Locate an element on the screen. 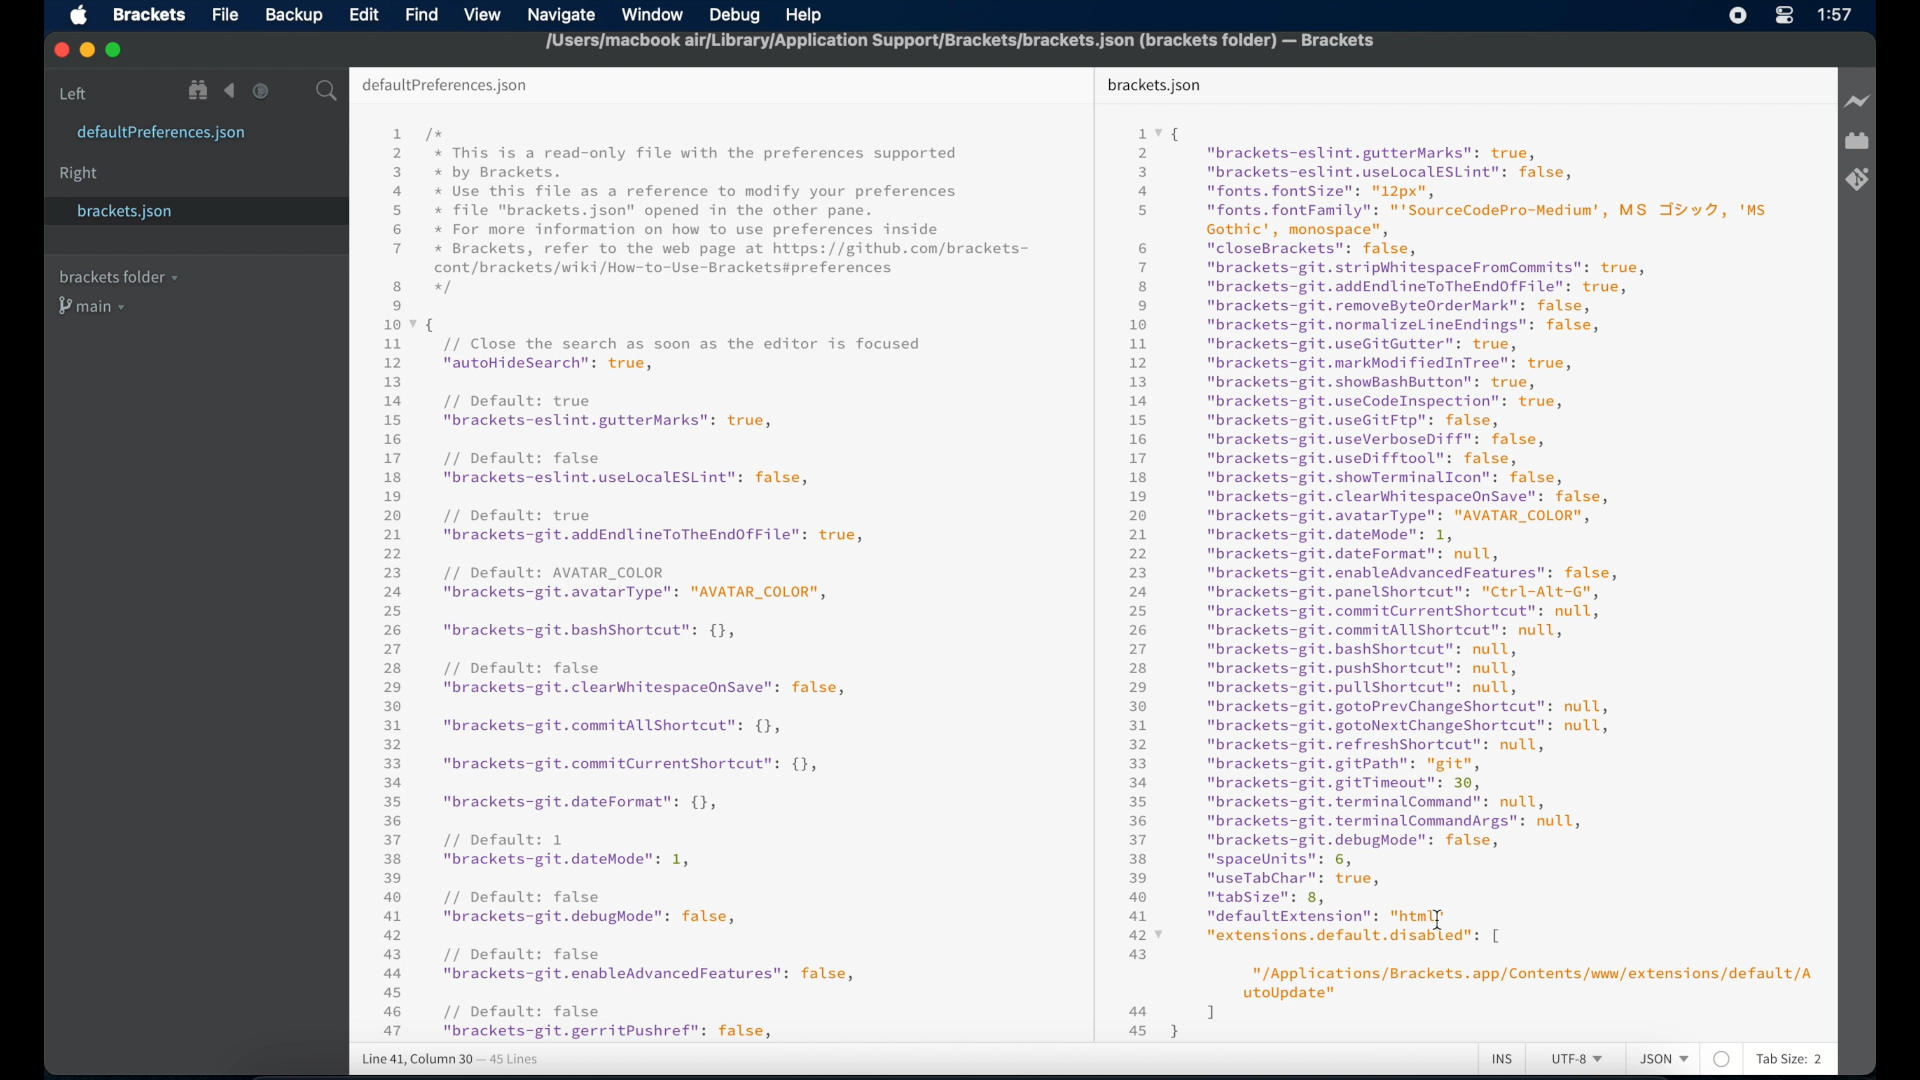 The height and width of the screenshot is (1080, 1920). defaultpreferences.json is located at coordinates (162, 134).